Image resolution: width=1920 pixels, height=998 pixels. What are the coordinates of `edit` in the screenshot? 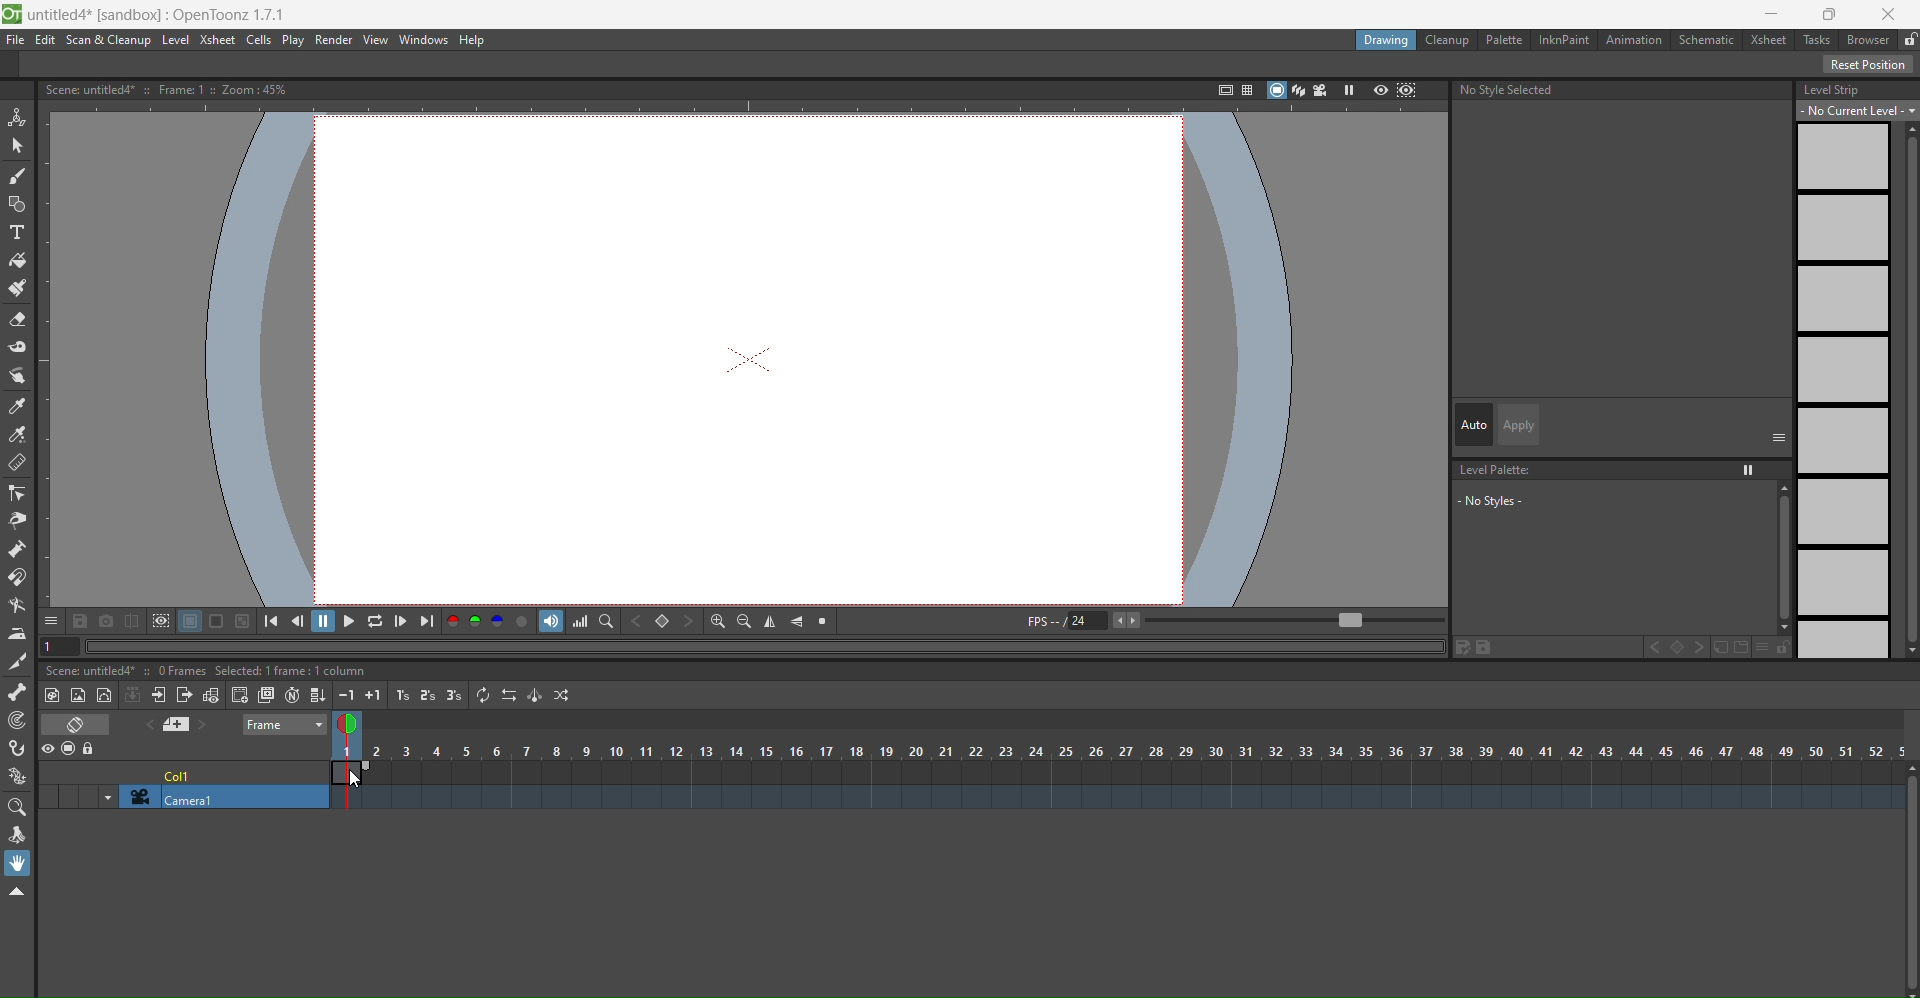 It's located at (1475, 647).